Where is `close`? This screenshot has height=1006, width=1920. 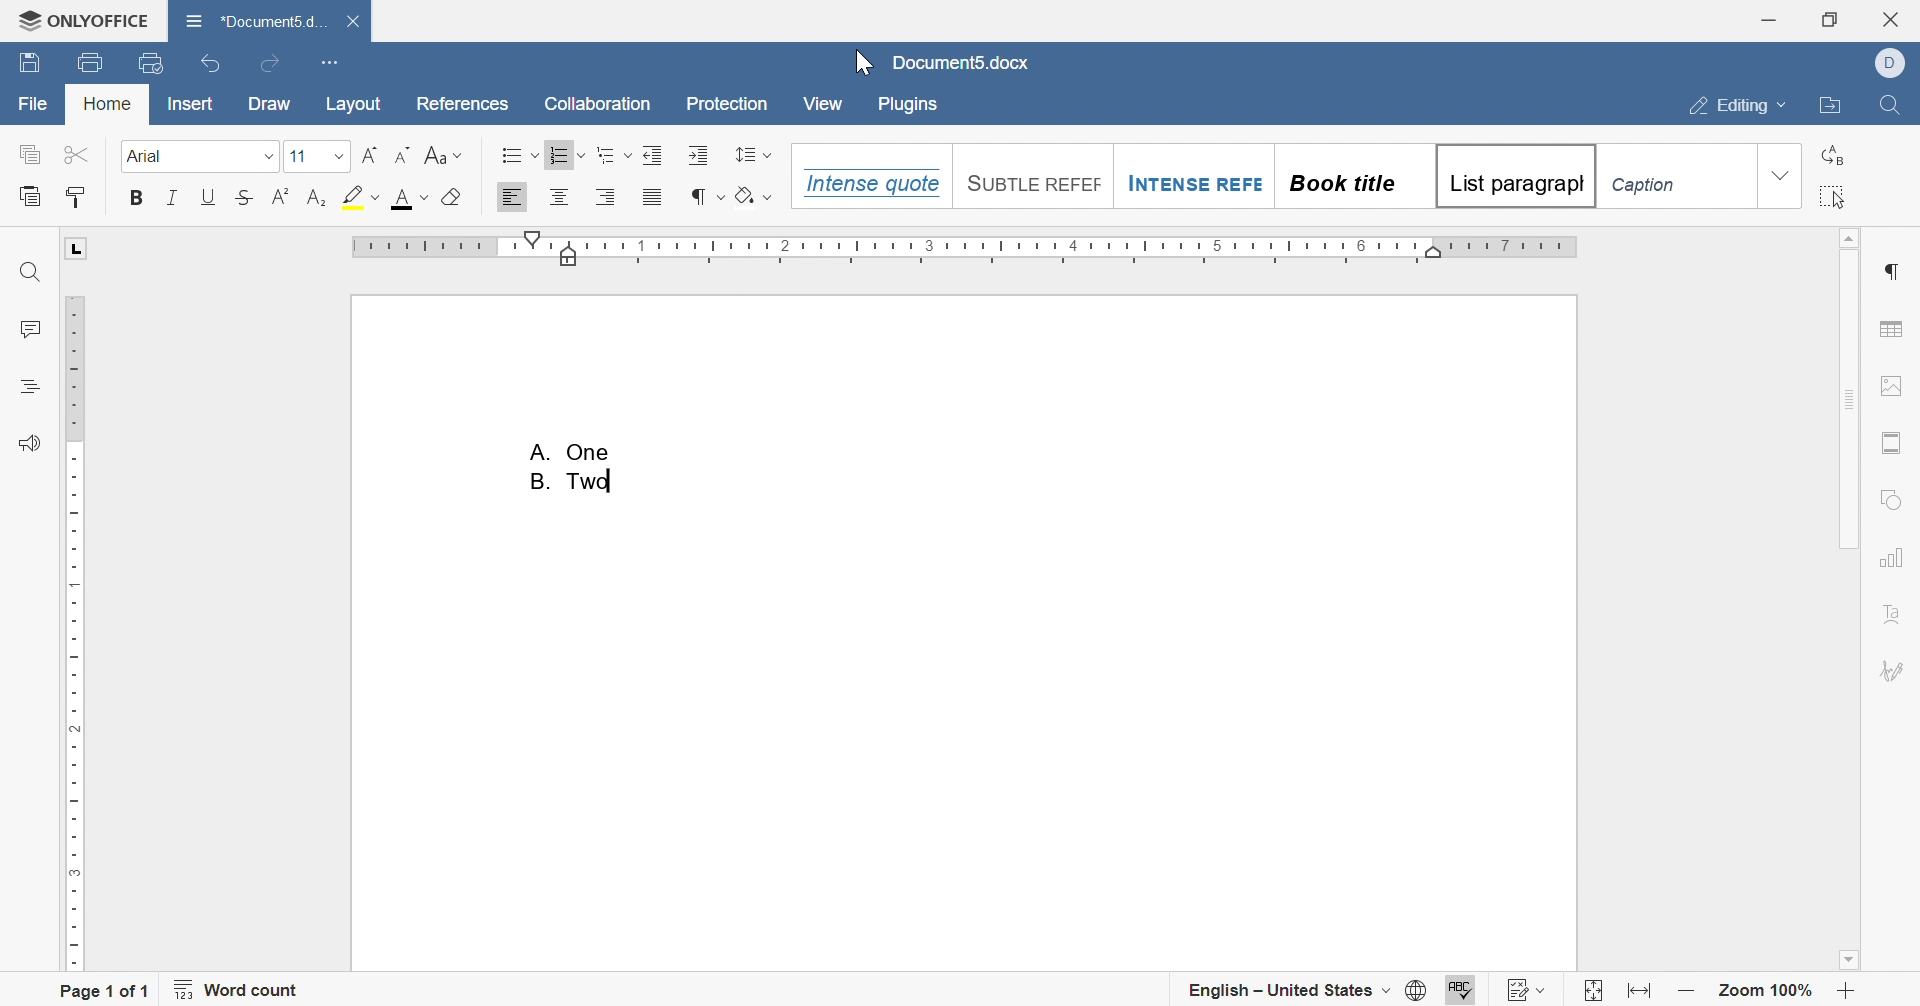
close is located at coordinates (1890, 19).